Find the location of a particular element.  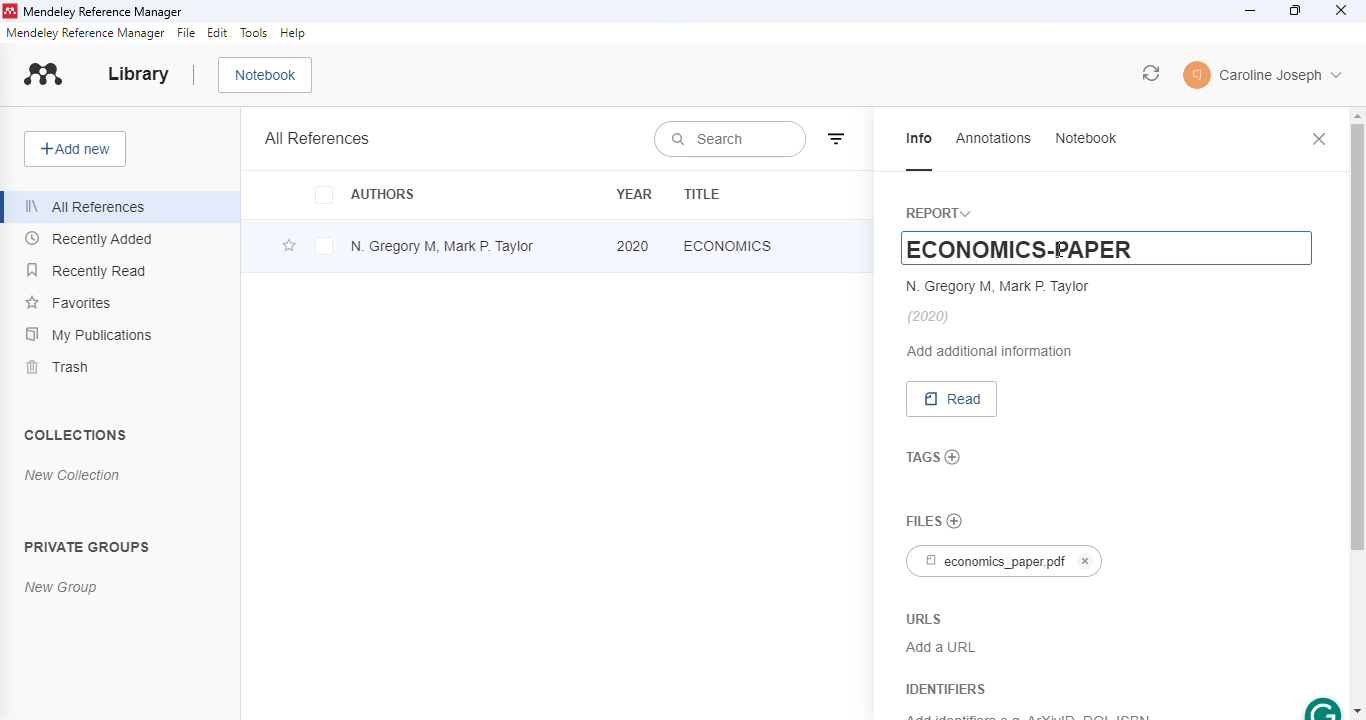

notebook is located at coordinates (1088, 138).